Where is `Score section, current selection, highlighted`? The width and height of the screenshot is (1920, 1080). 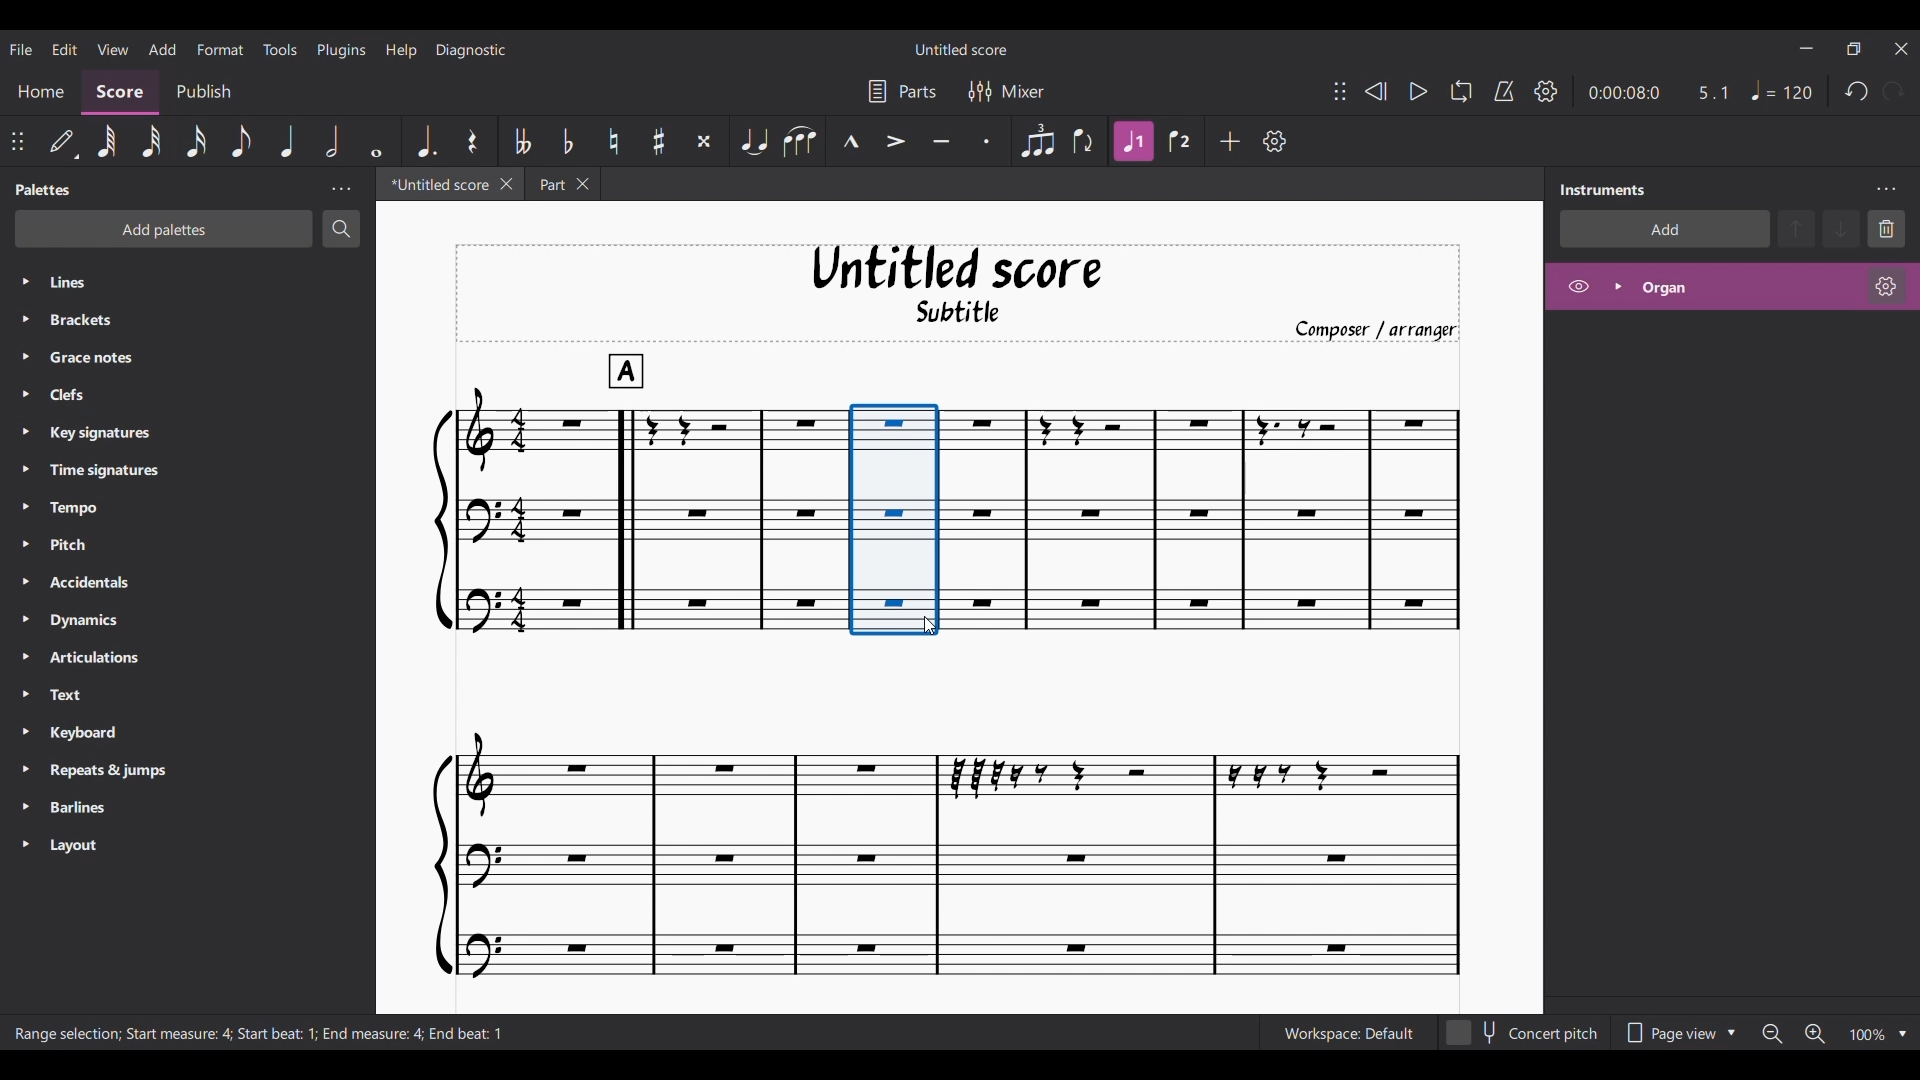
Score section, current selection, highlighted is located at coordinates (120, 91).